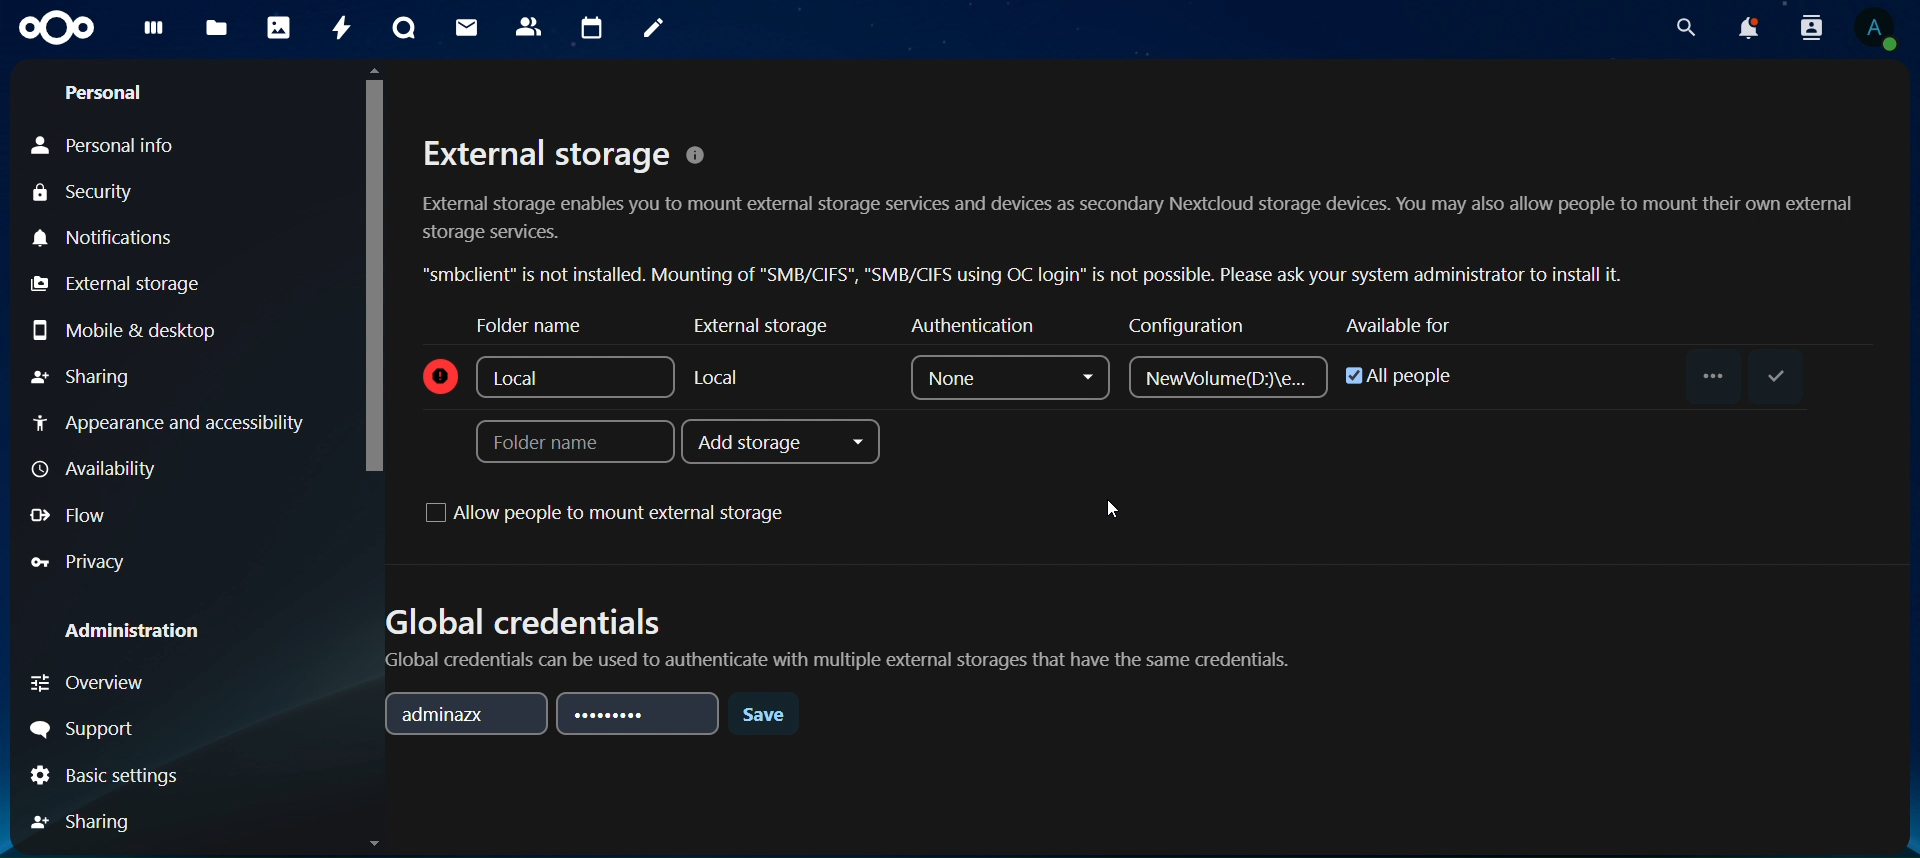 The image size is (1920, 858). What do you see at coordinates (1220, 381) in the screenshot?
I see `NewVolume(D)/` at bounding box center [1220, 381].